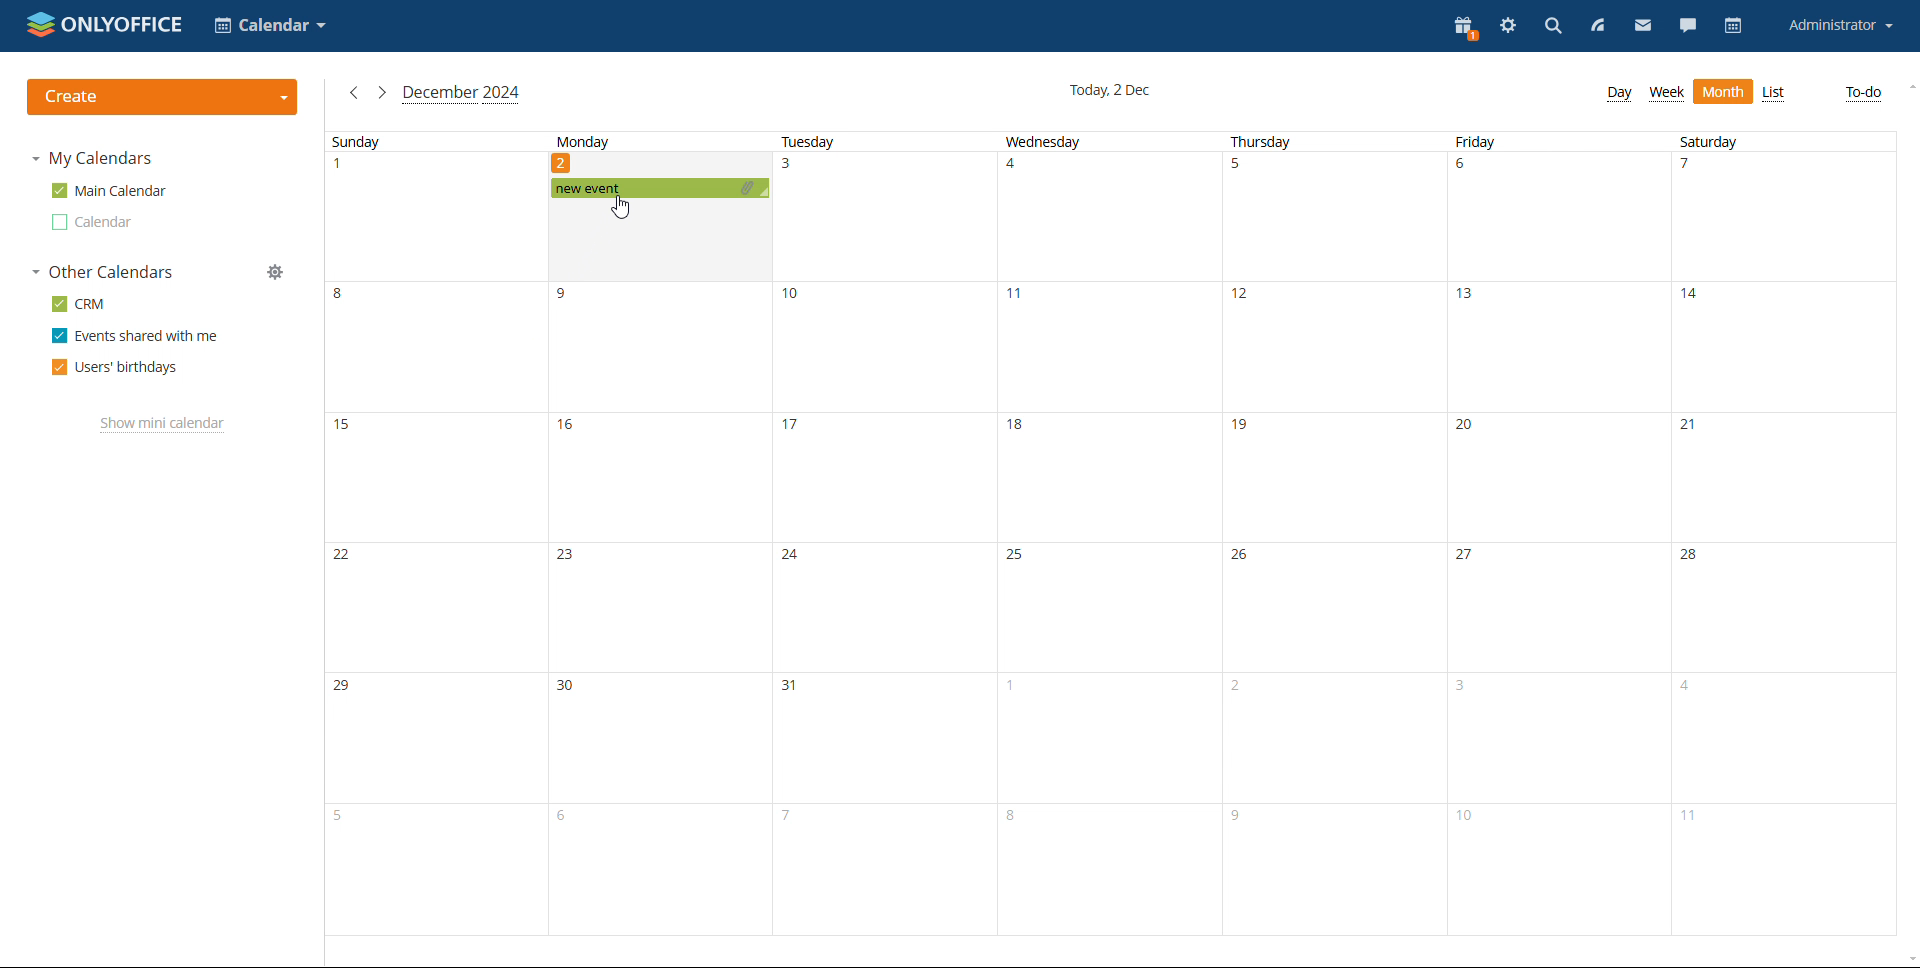 This screenshot has width=1920, height=968. I want to click on 30, so click(568, 687).